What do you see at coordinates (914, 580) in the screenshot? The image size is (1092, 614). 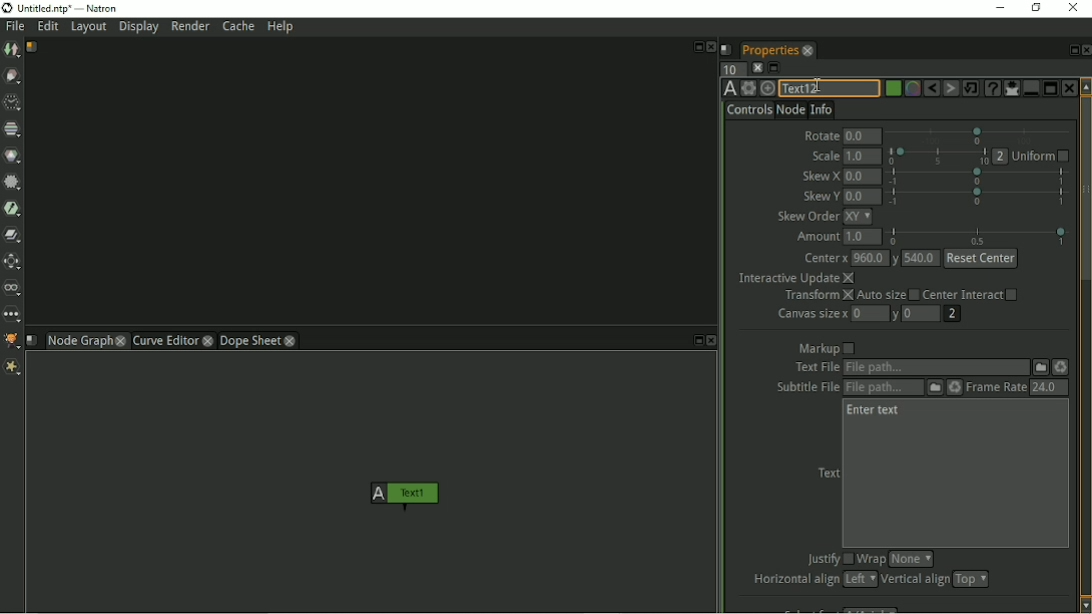 I see `Vertical align` at bounding box center [914, 580].